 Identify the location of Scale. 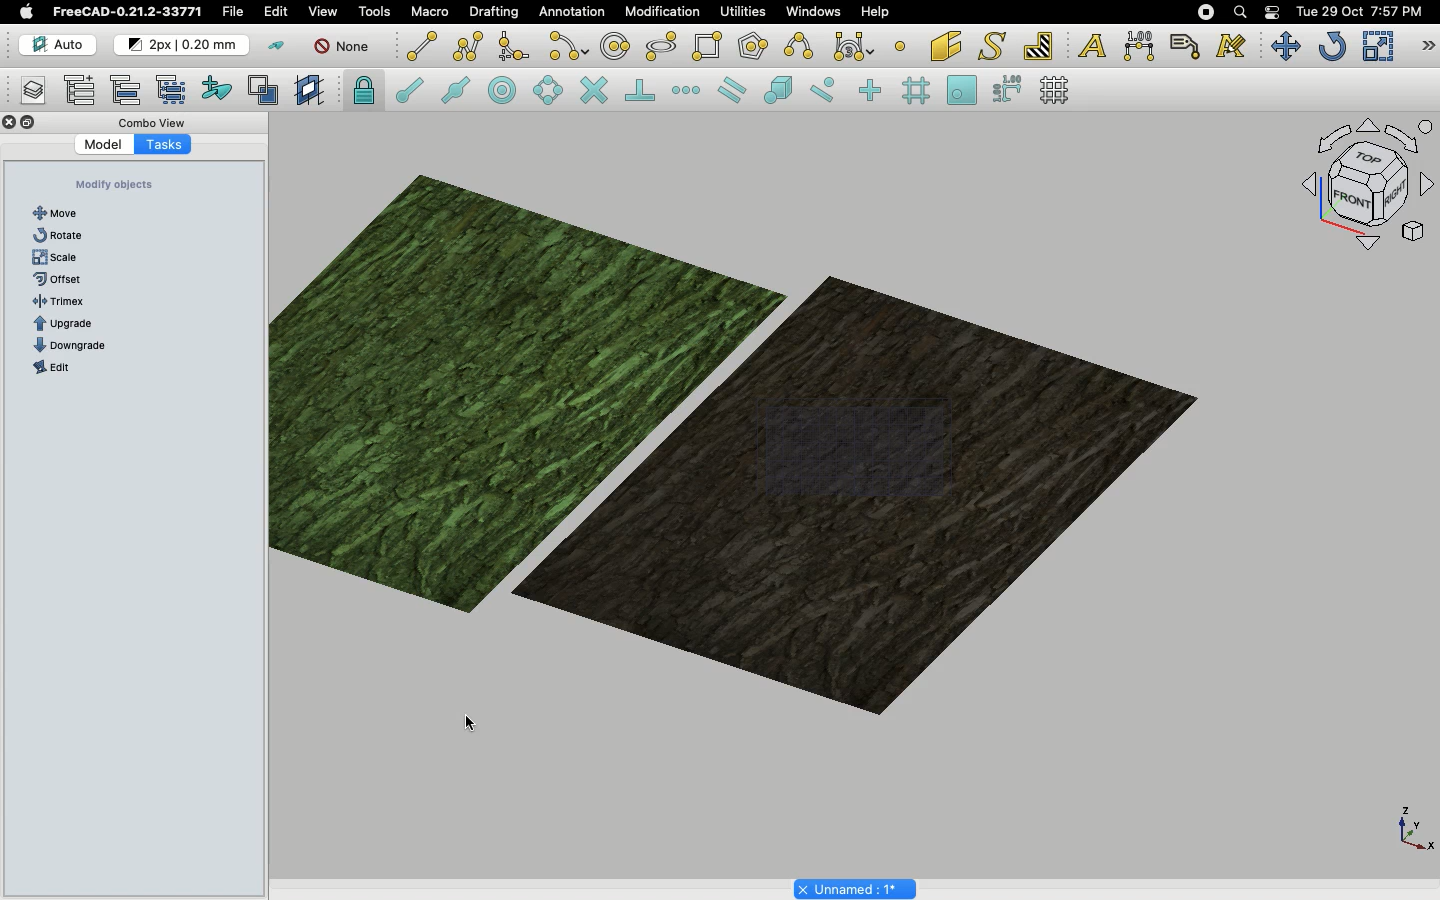
(58, 256).